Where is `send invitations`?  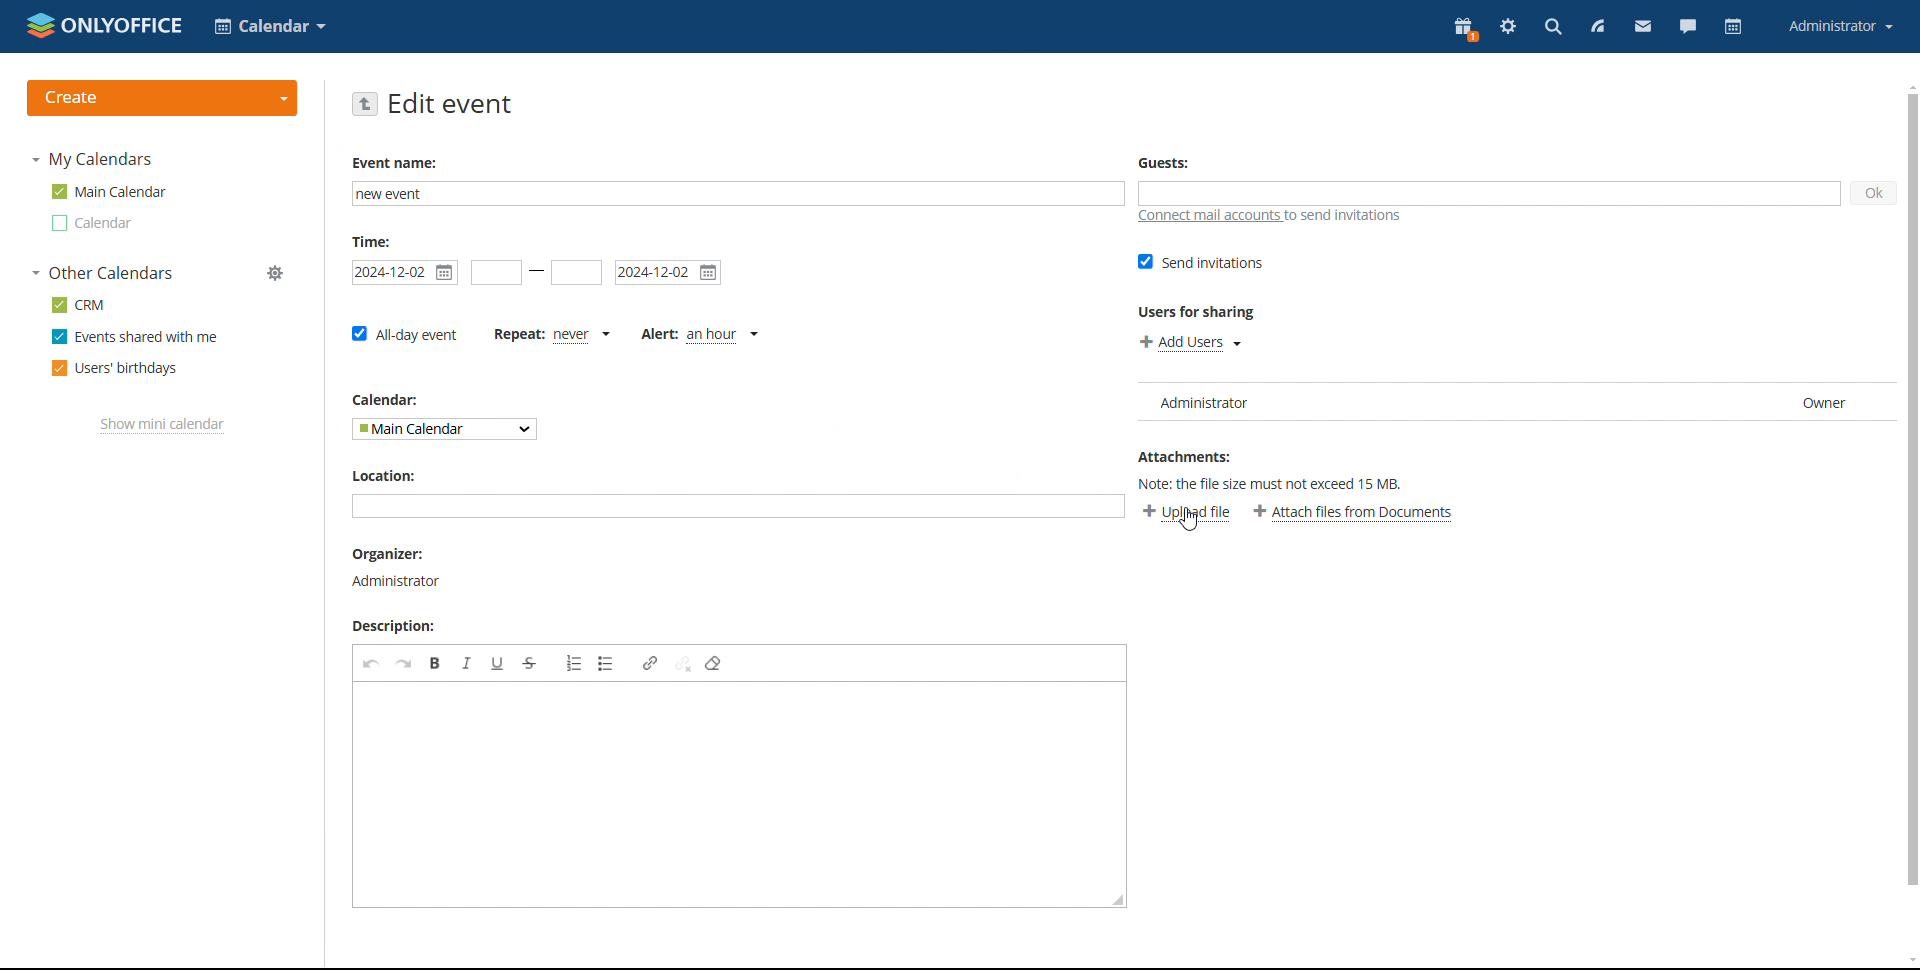
send invitations is located at coordinates (1199, 263).